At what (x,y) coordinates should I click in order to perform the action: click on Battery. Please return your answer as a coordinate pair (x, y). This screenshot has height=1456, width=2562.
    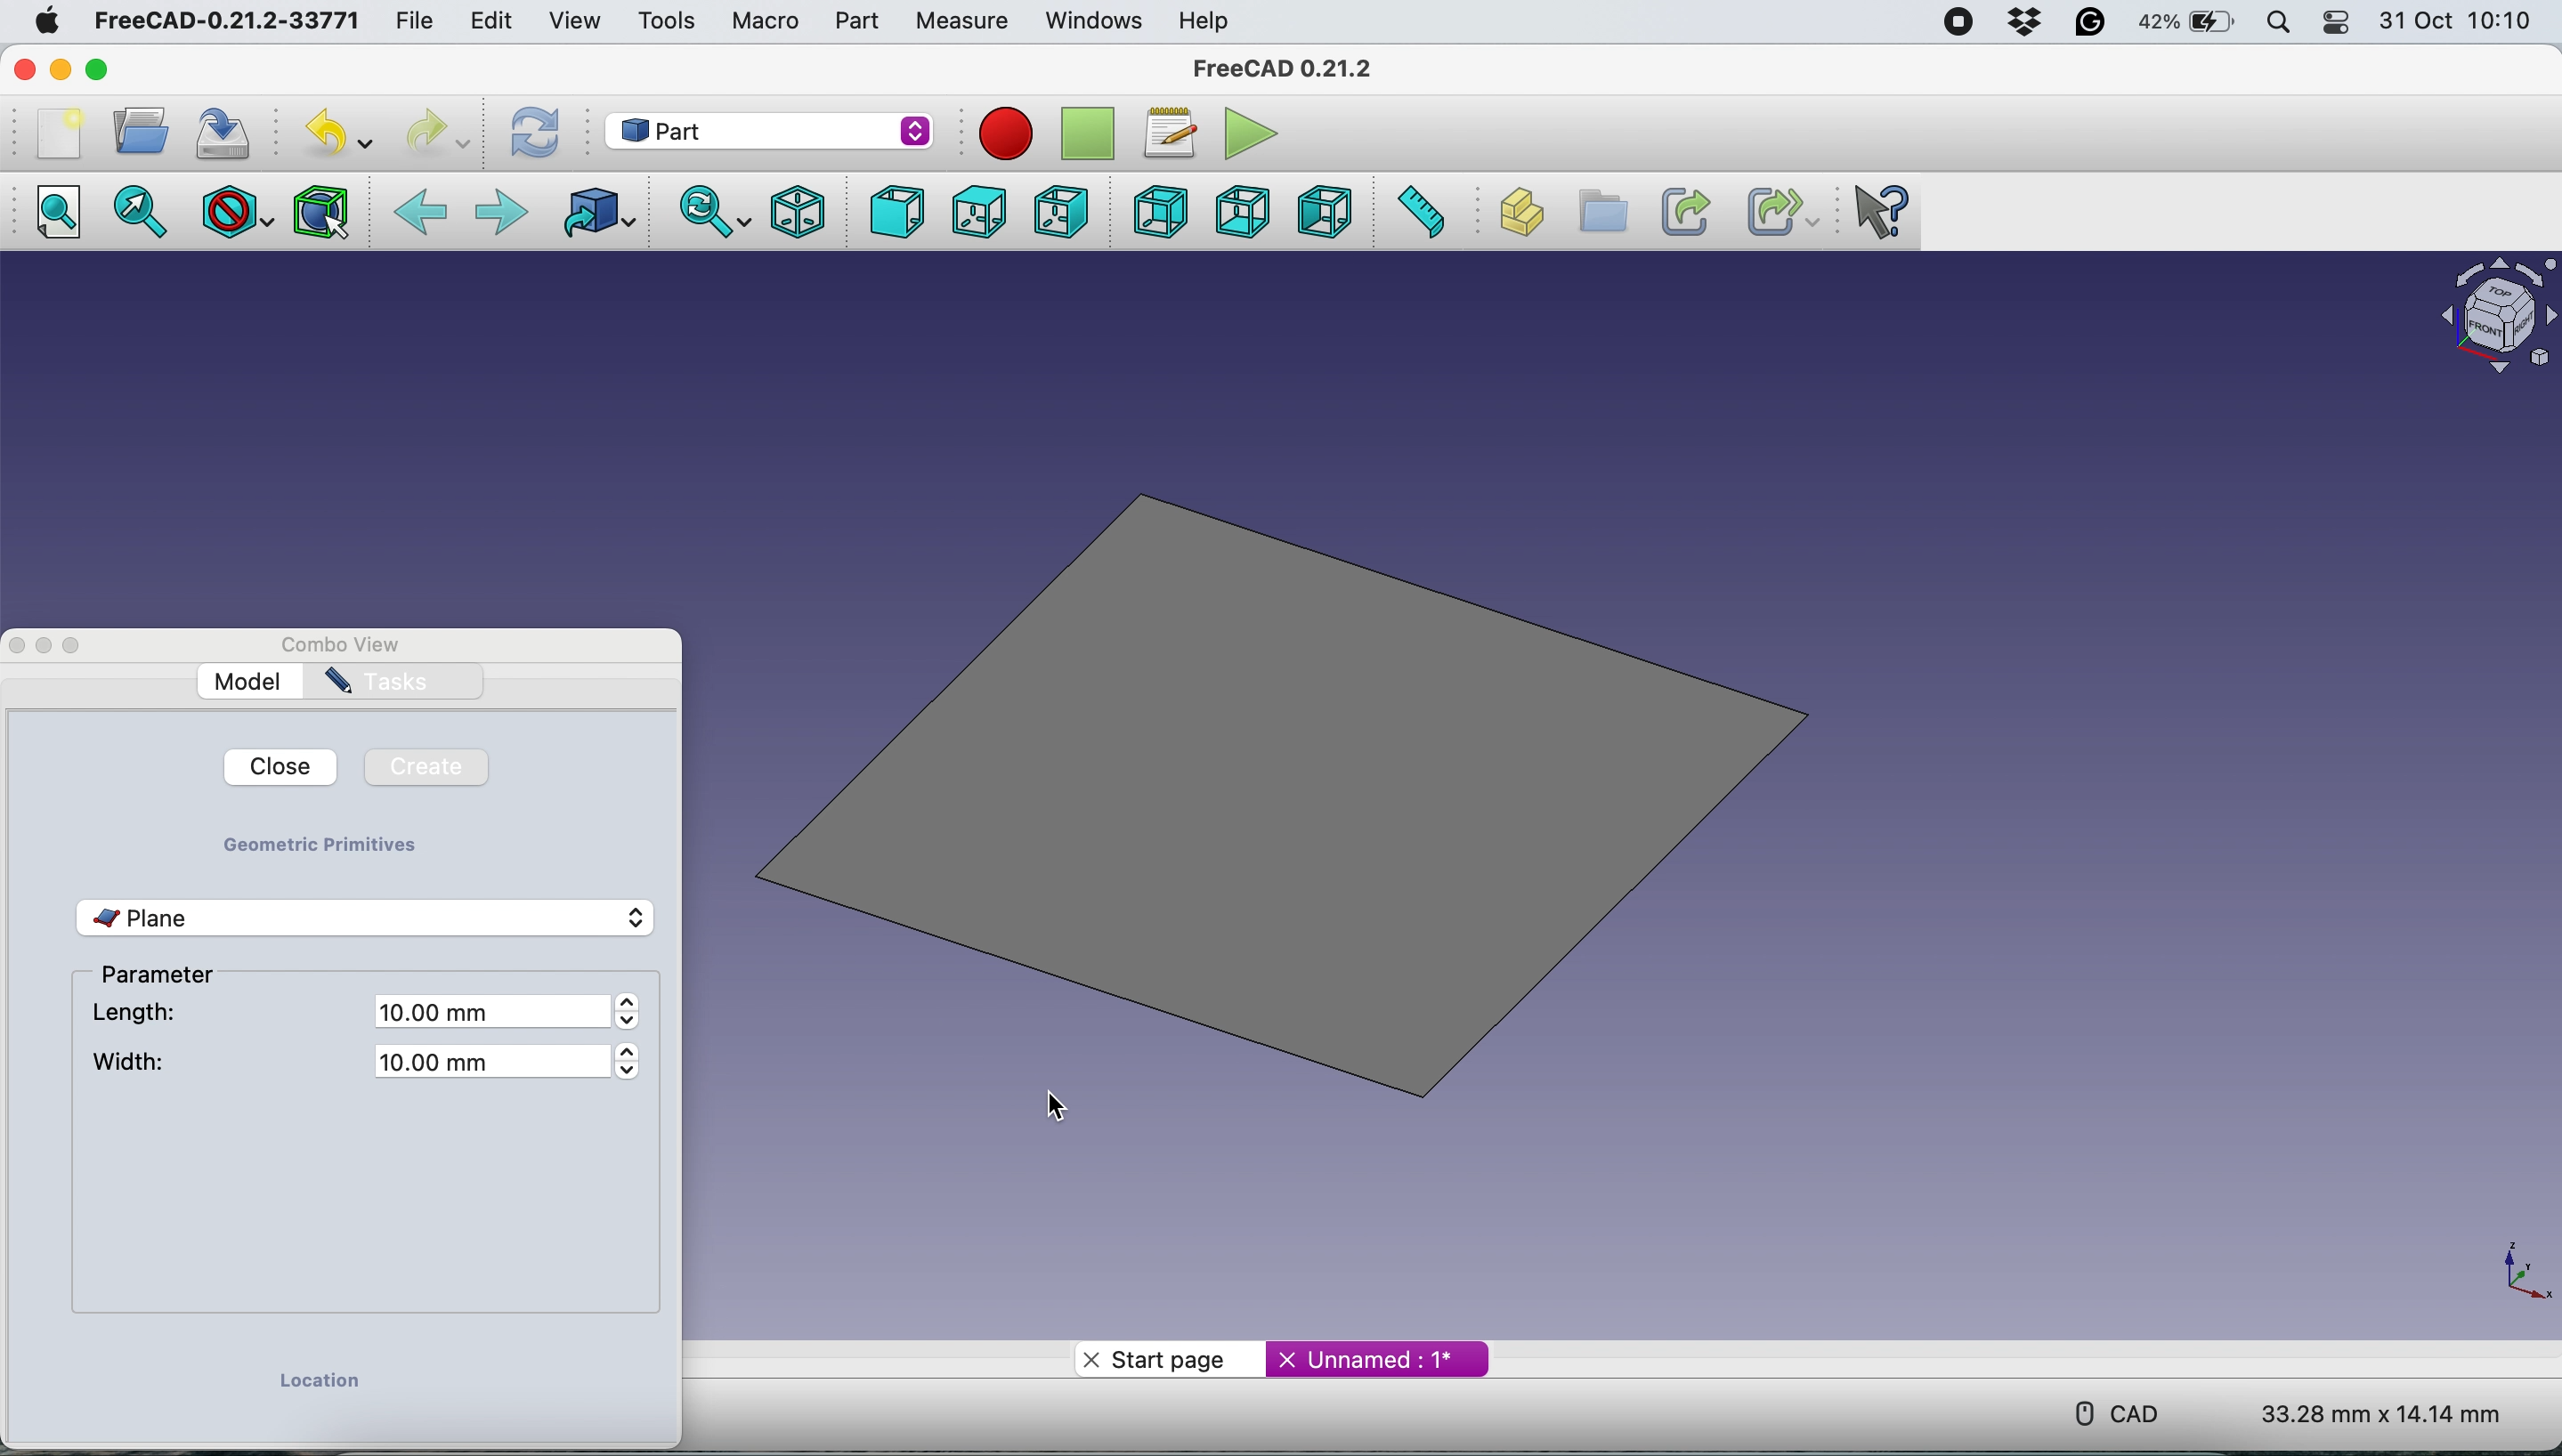
    Looking at the image, I should click on (2181, 19).